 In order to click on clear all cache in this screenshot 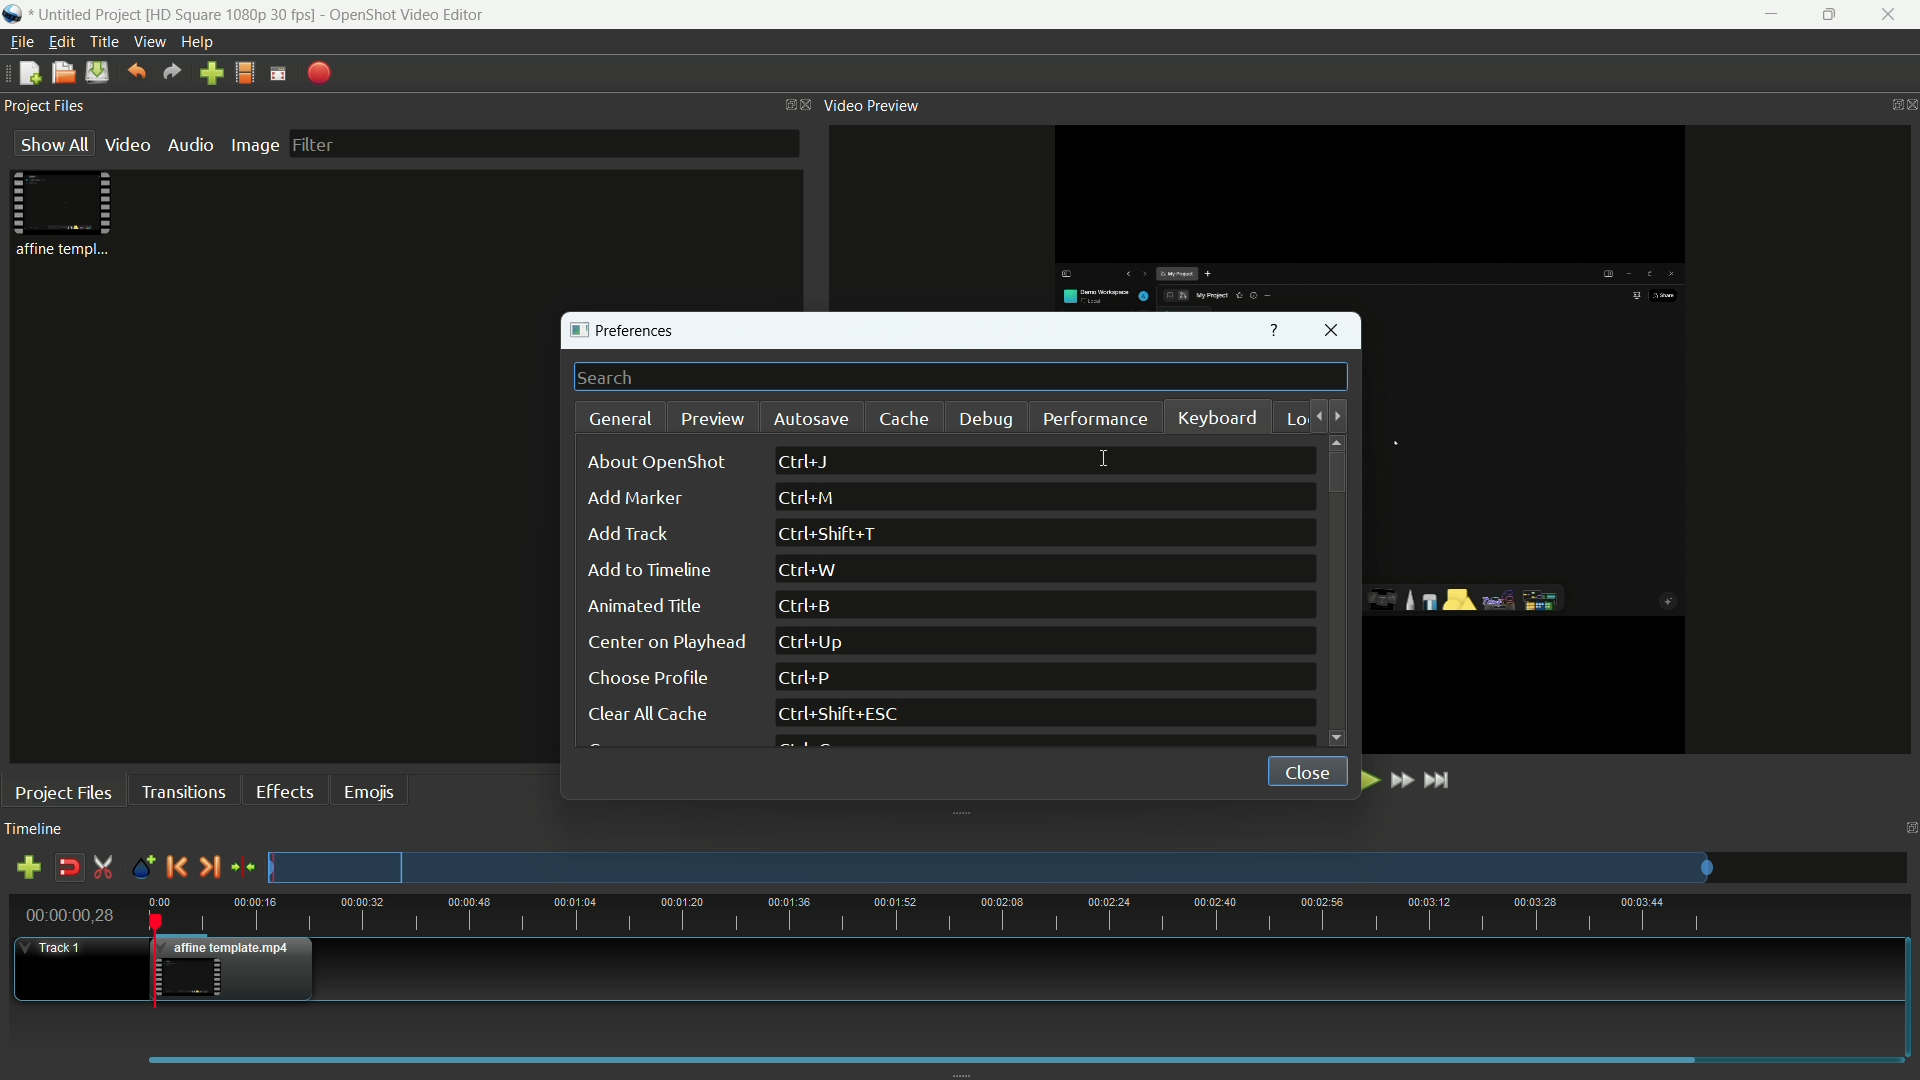, I will do `click(645, 716)`.